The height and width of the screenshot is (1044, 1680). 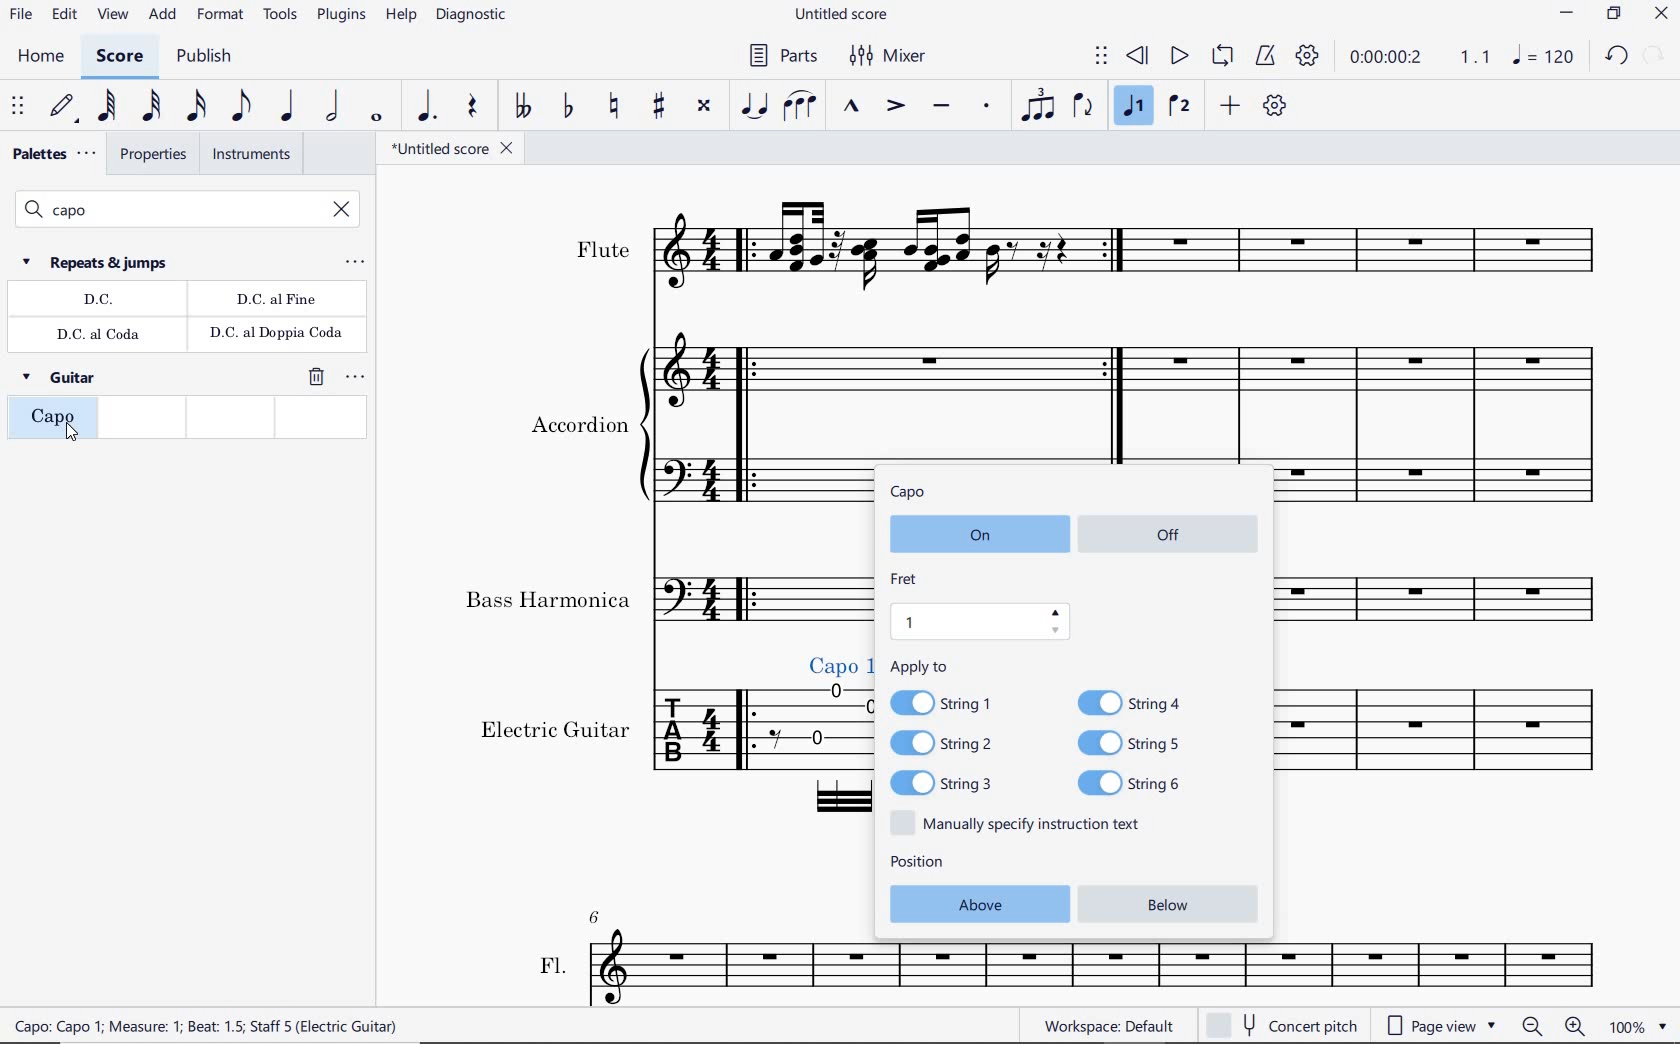 I want to click on FL, so click(x=640, y=957).